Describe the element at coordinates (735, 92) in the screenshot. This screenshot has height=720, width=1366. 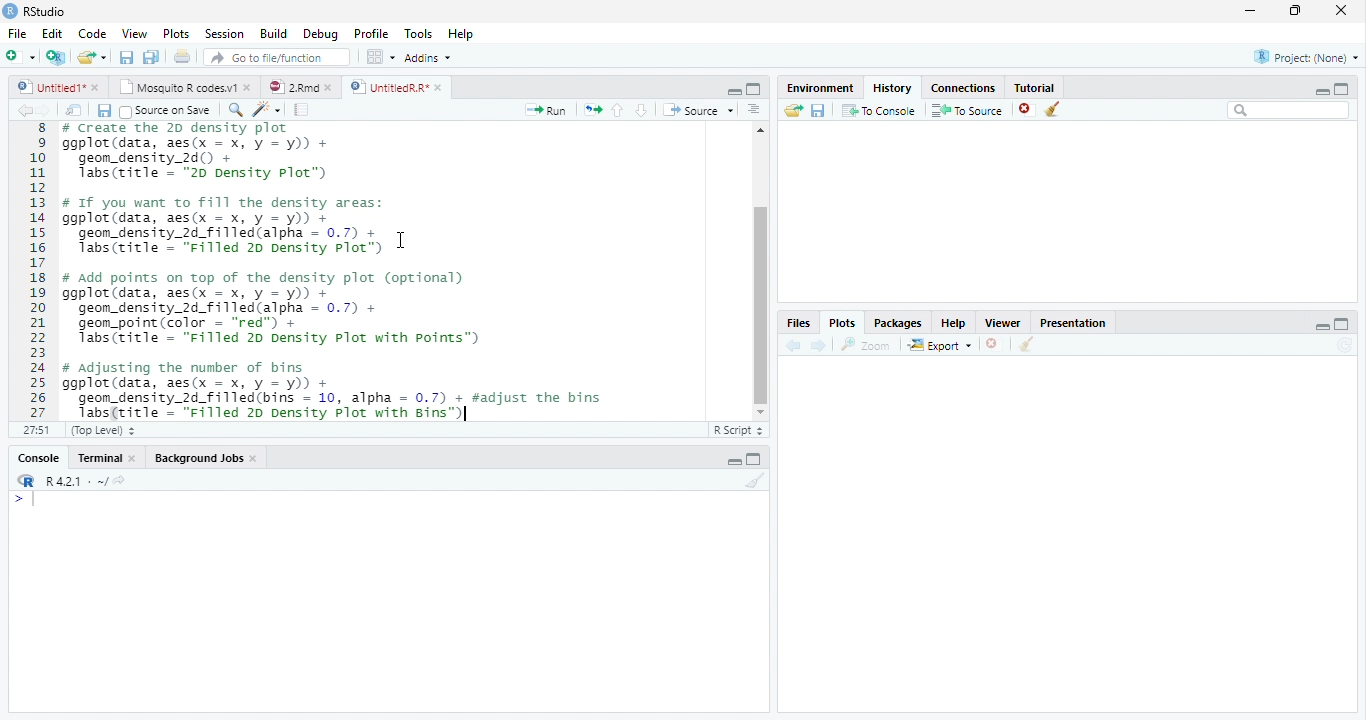
I see `minimize` at that location.